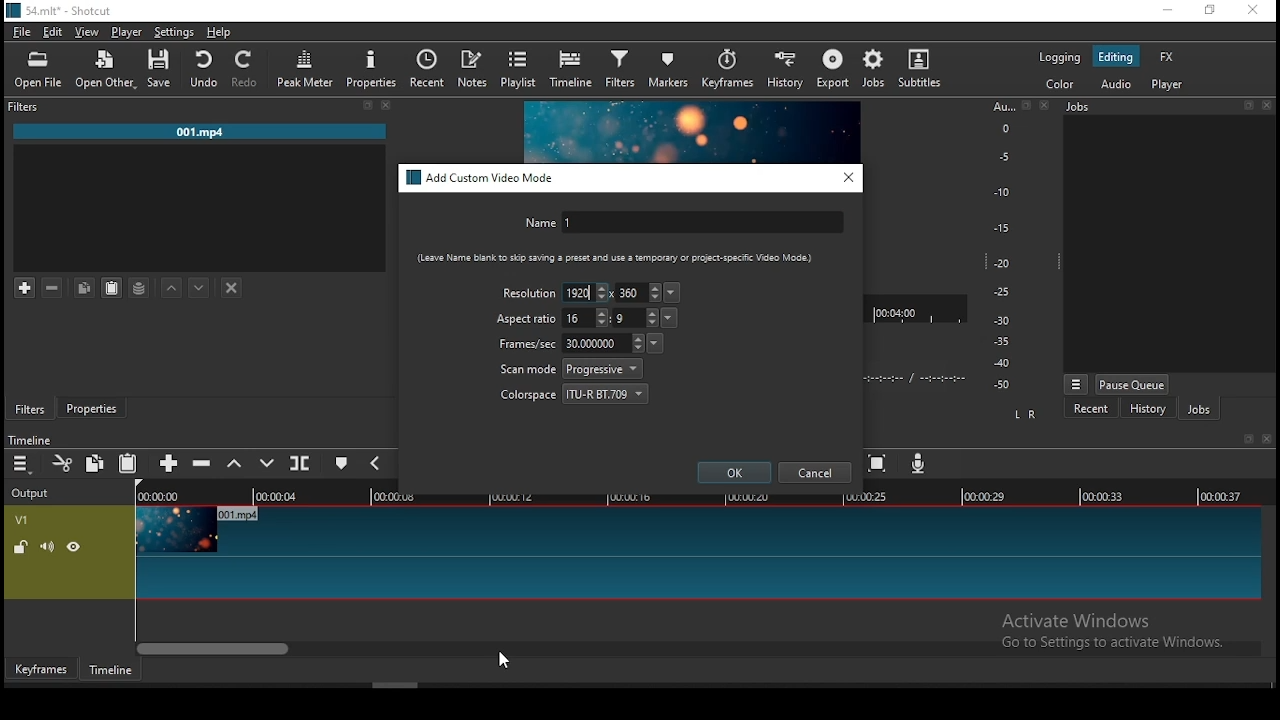 The width and height of the screenshot is (1280, 720). What do you see at coordinates (1002, 385) in the screenshot?
I see `-50` at bounding box center [1002, 385].